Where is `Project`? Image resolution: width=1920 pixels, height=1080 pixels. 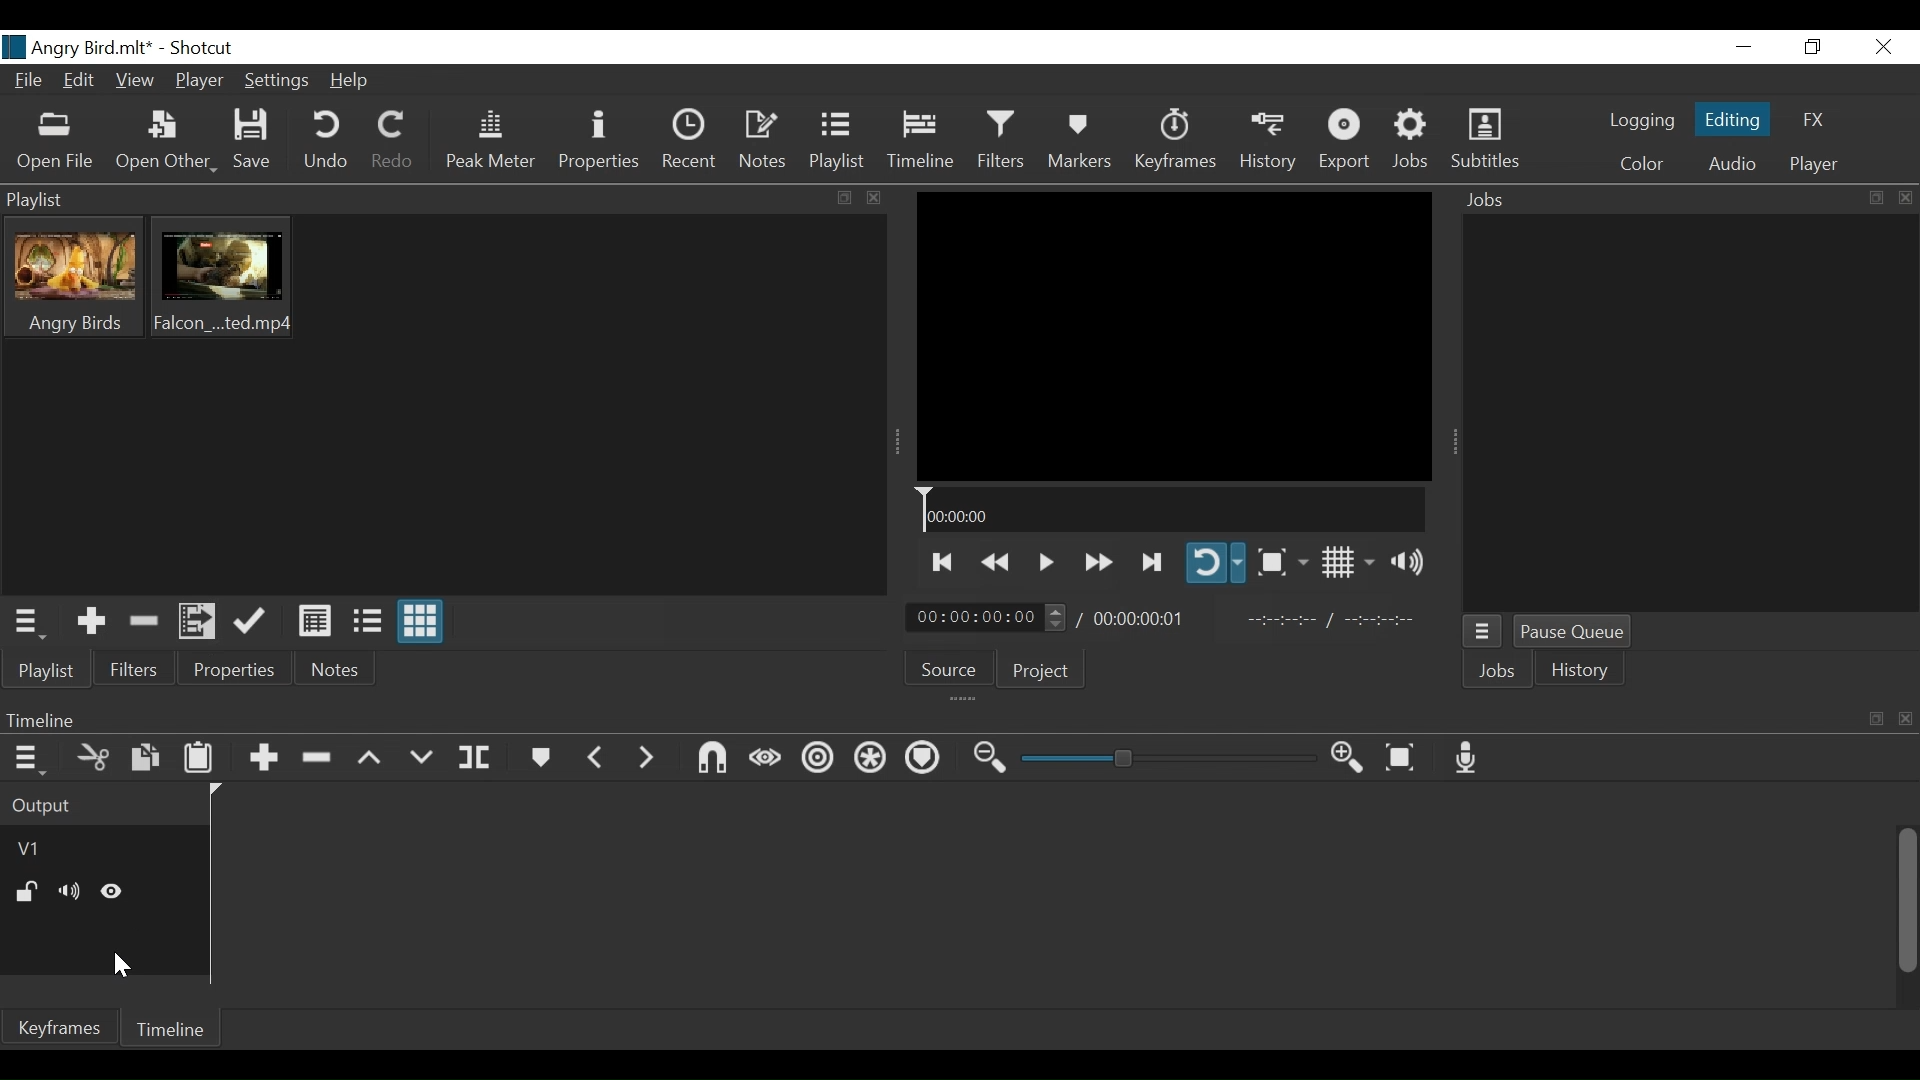
Project is located at coordinates (1040, 671).